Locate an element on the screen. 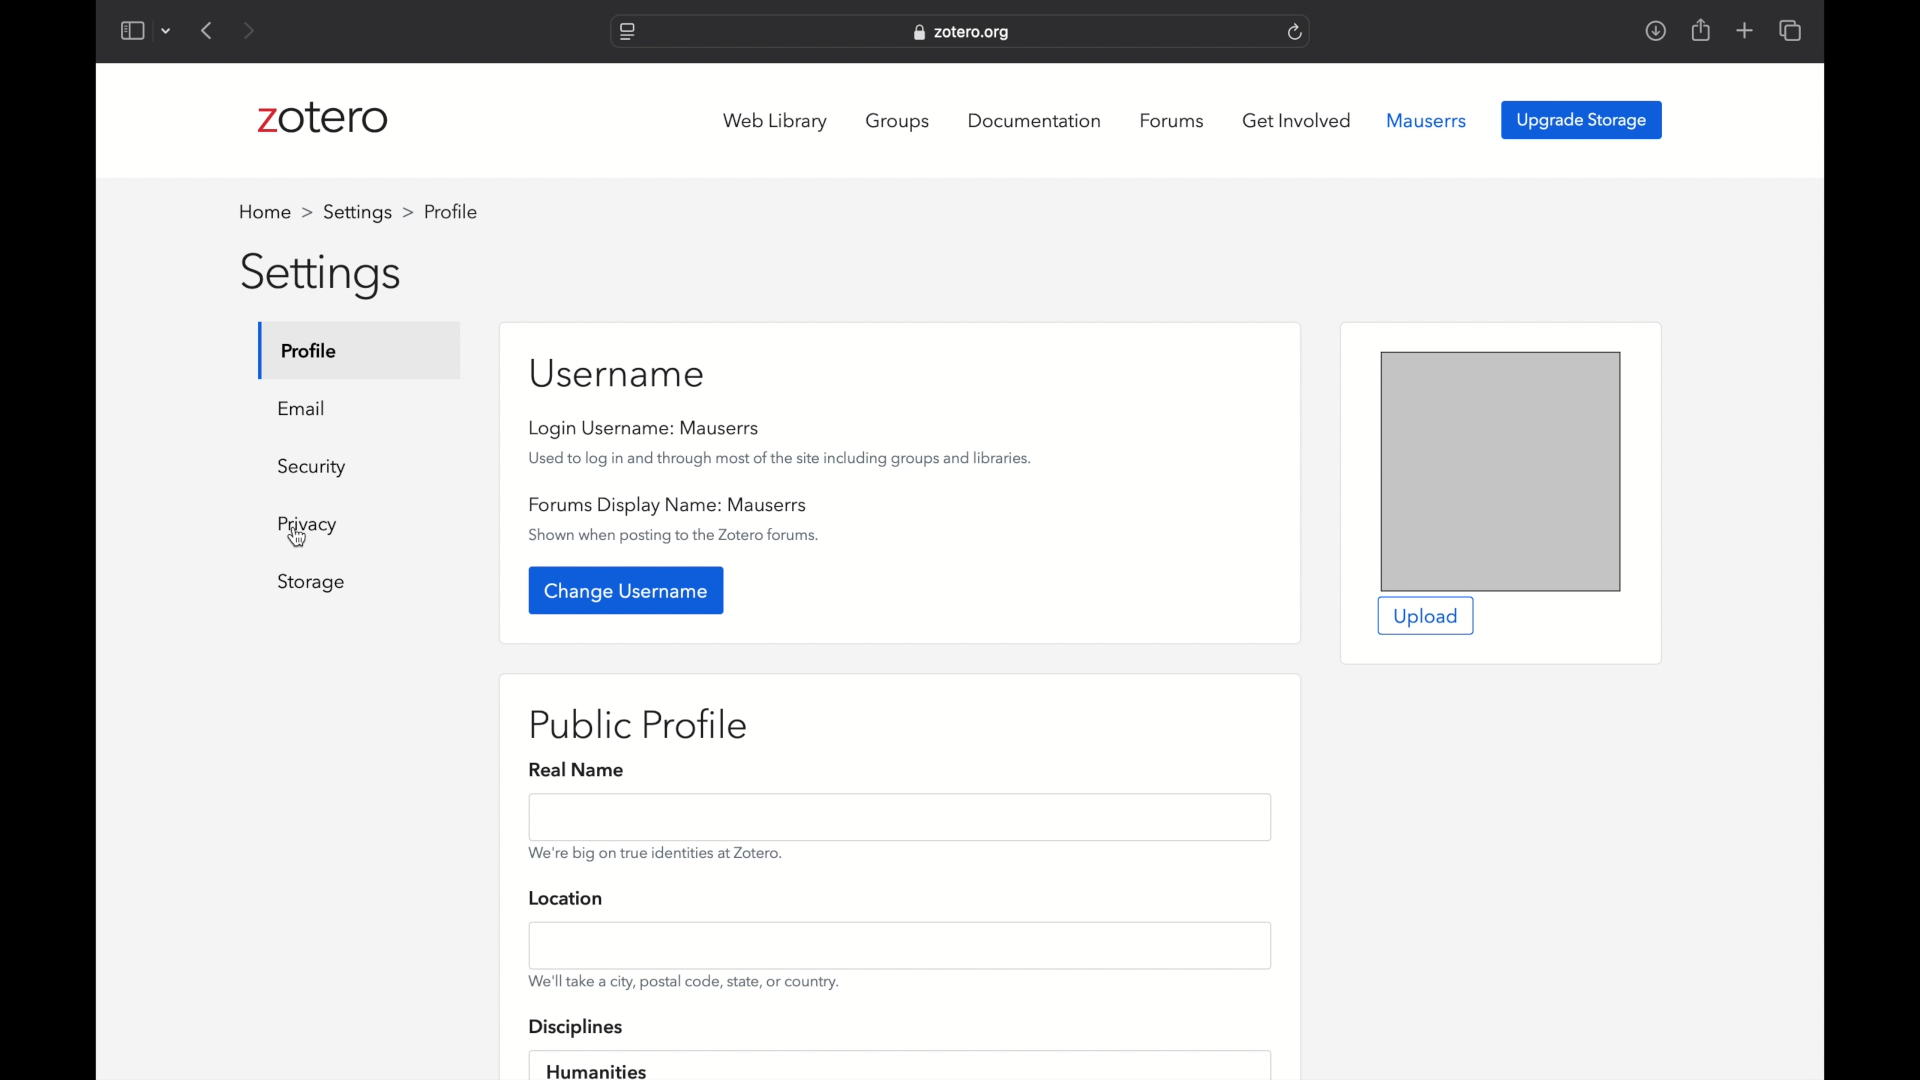 This screenshot has height=1080, width=1920. get involved is located at coordinates (1298, 121).